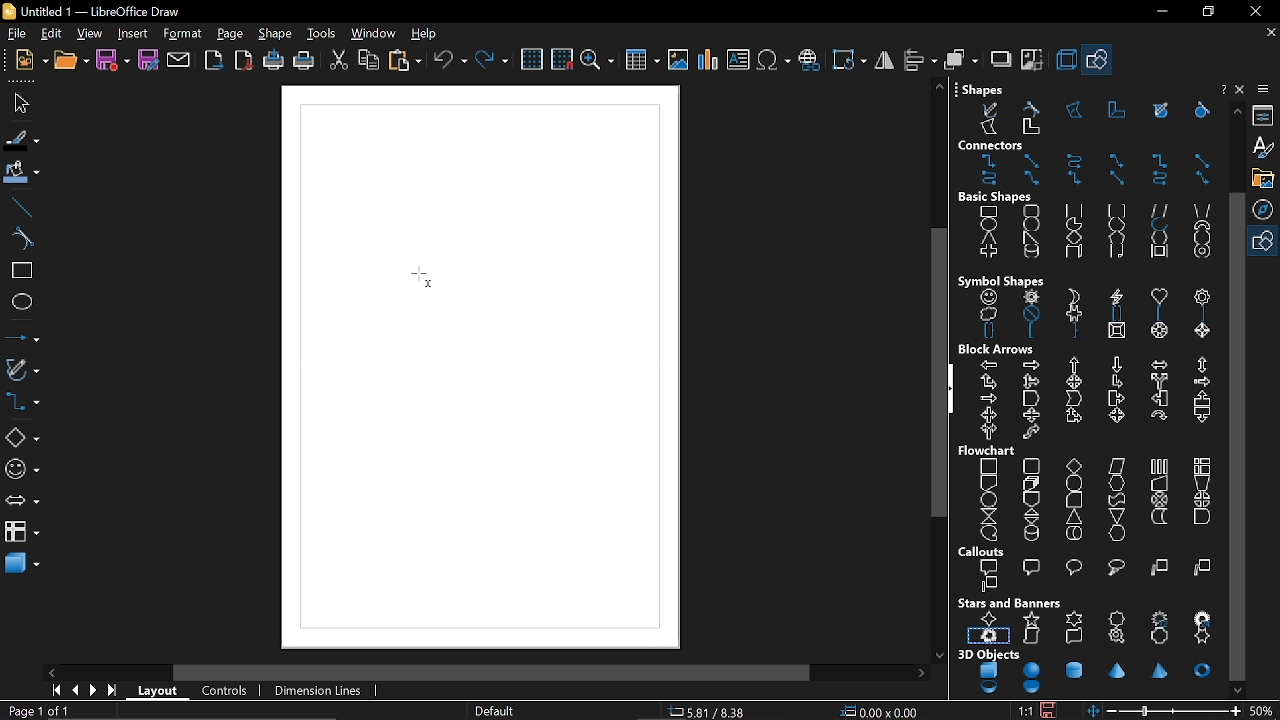 The image size is (1280, 720). I want to click on curve, so click(21, 239).